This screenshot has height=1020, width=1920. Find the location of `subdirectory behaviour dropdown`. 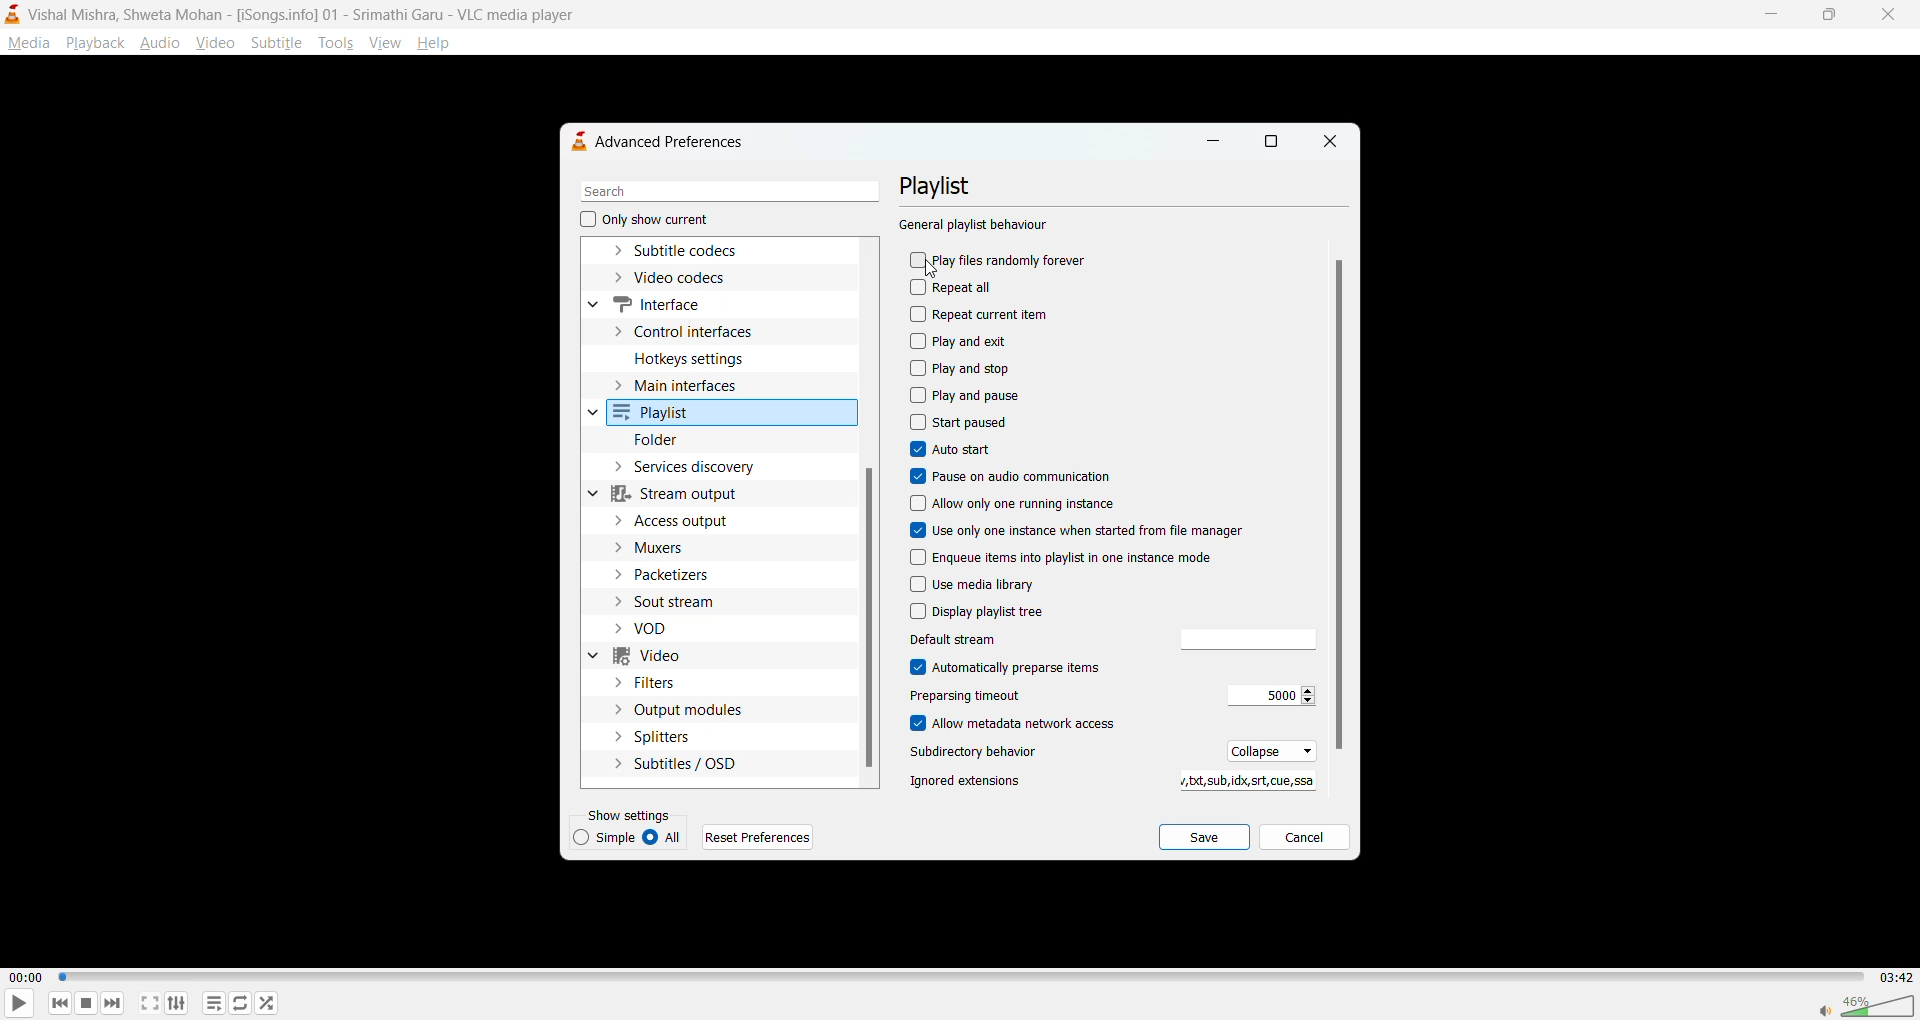

subdirectory behaviour dropdown is located at coordinates (1266, 750).